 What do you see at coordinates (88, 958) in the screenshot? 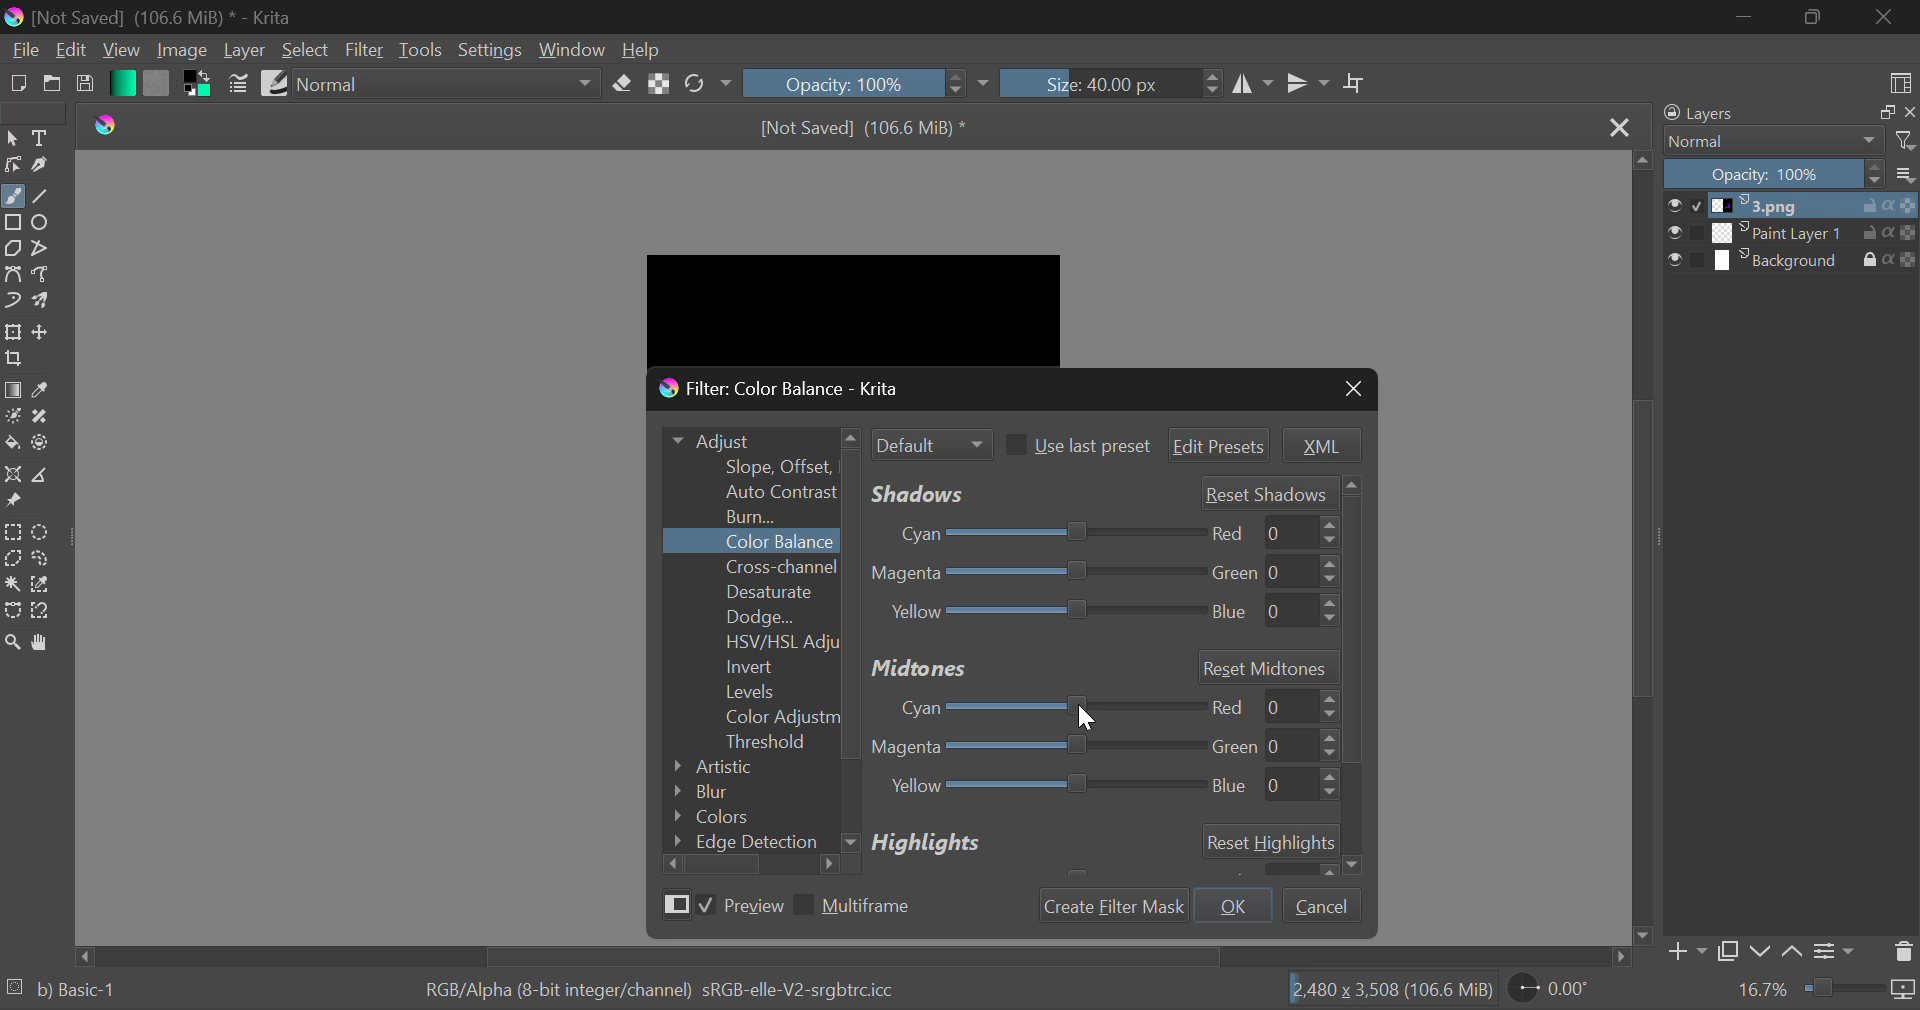
I see `move left` at bounding box center [88, 958].